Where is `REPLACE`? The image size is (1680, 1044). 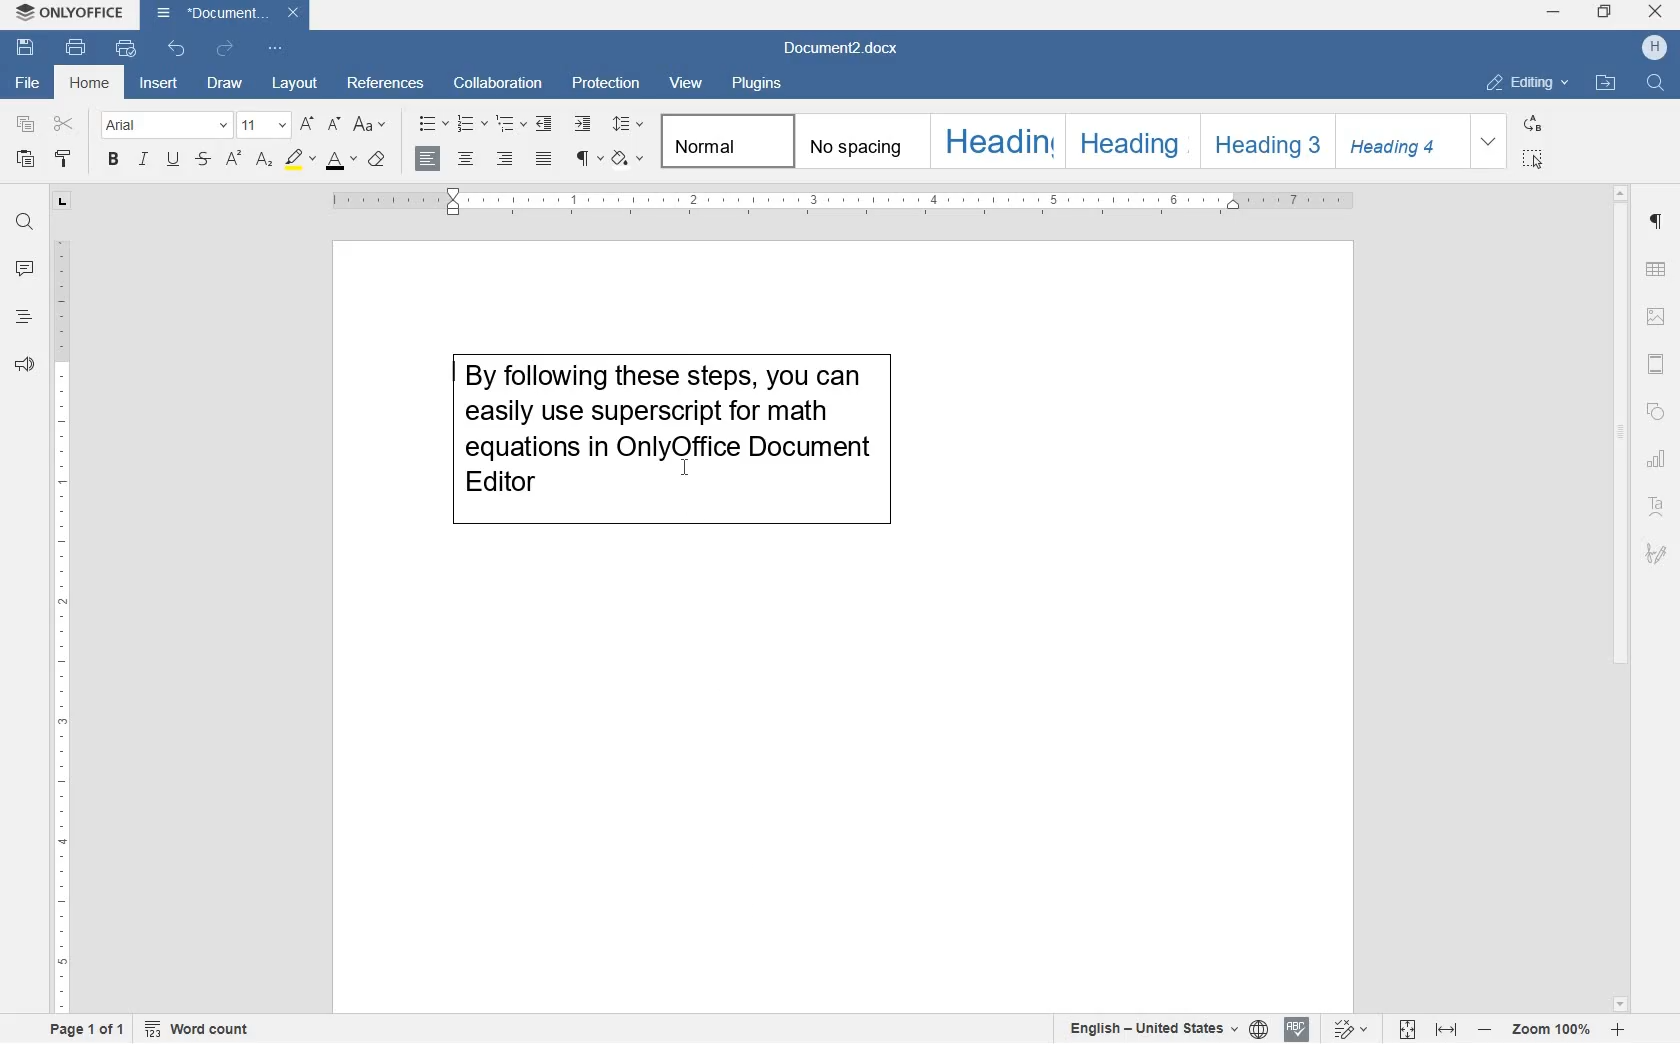
REPLACE is located at coordinates (1532, 123).